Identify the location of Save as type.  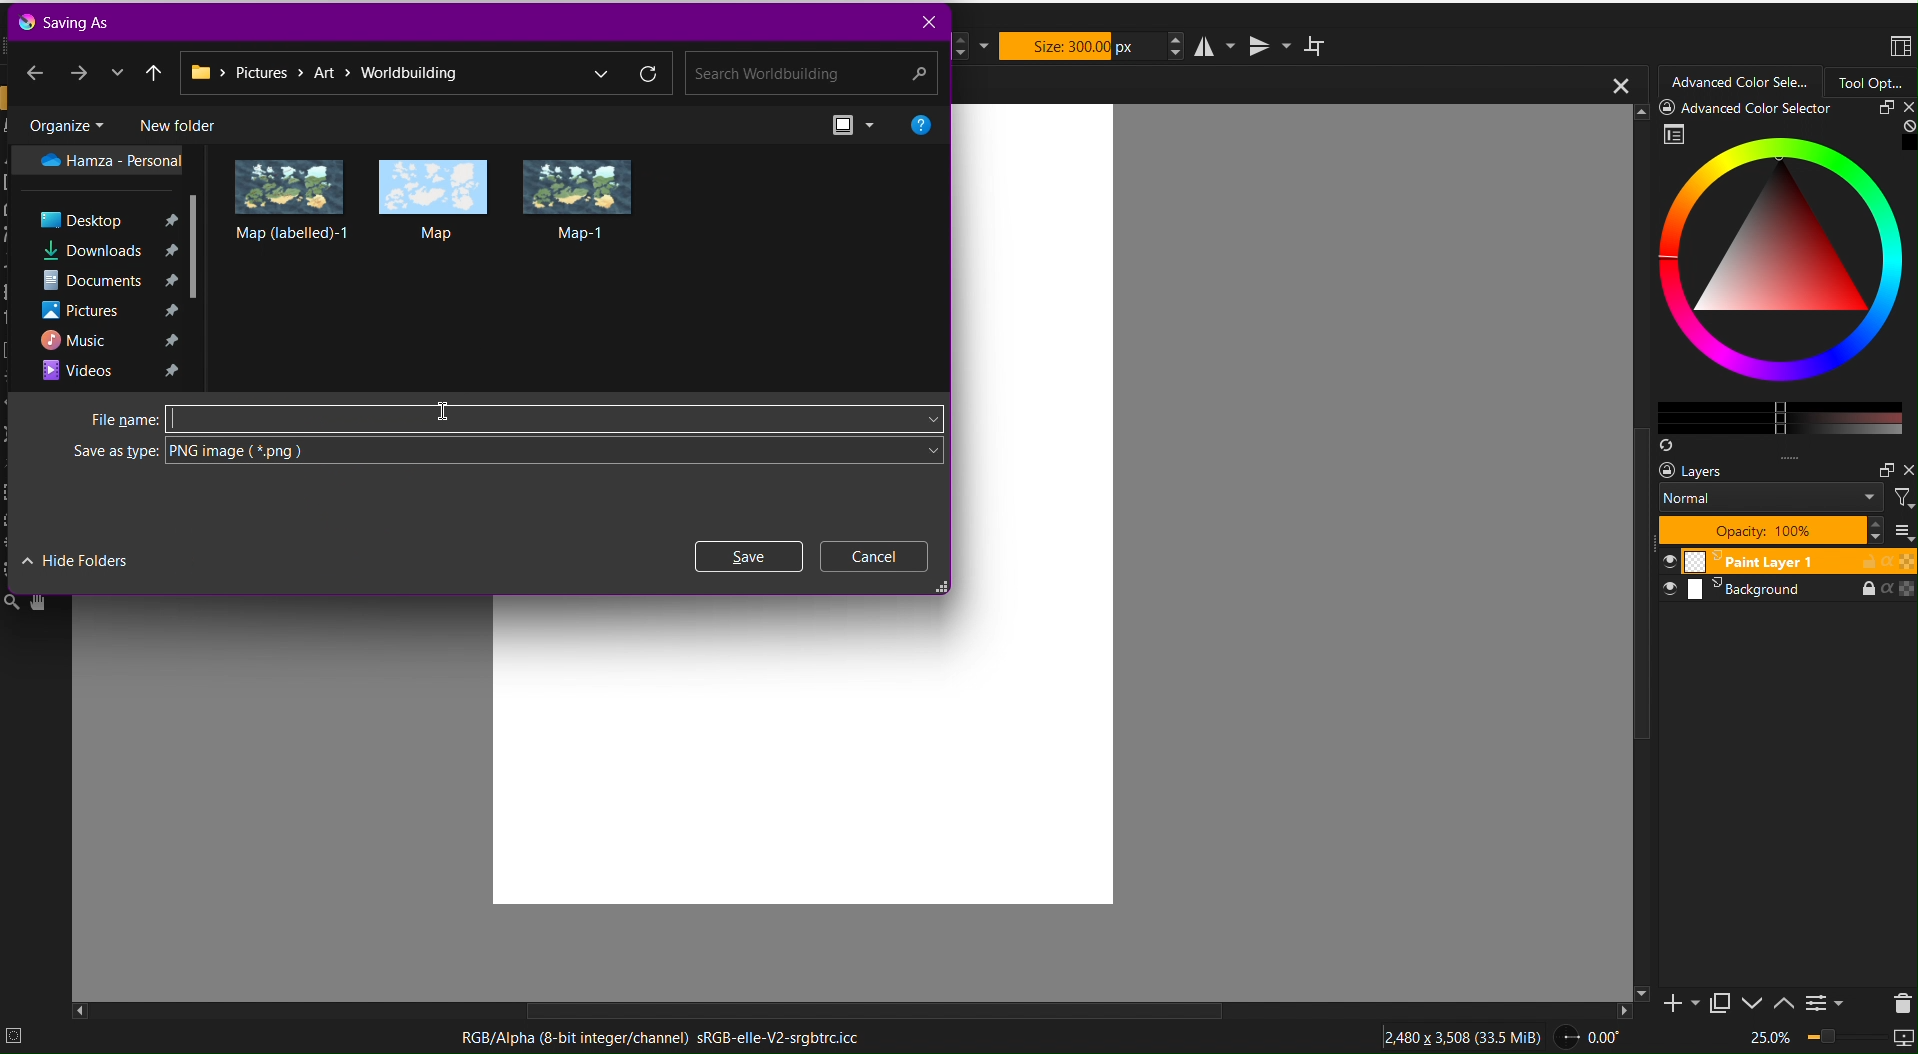
(513, 456).